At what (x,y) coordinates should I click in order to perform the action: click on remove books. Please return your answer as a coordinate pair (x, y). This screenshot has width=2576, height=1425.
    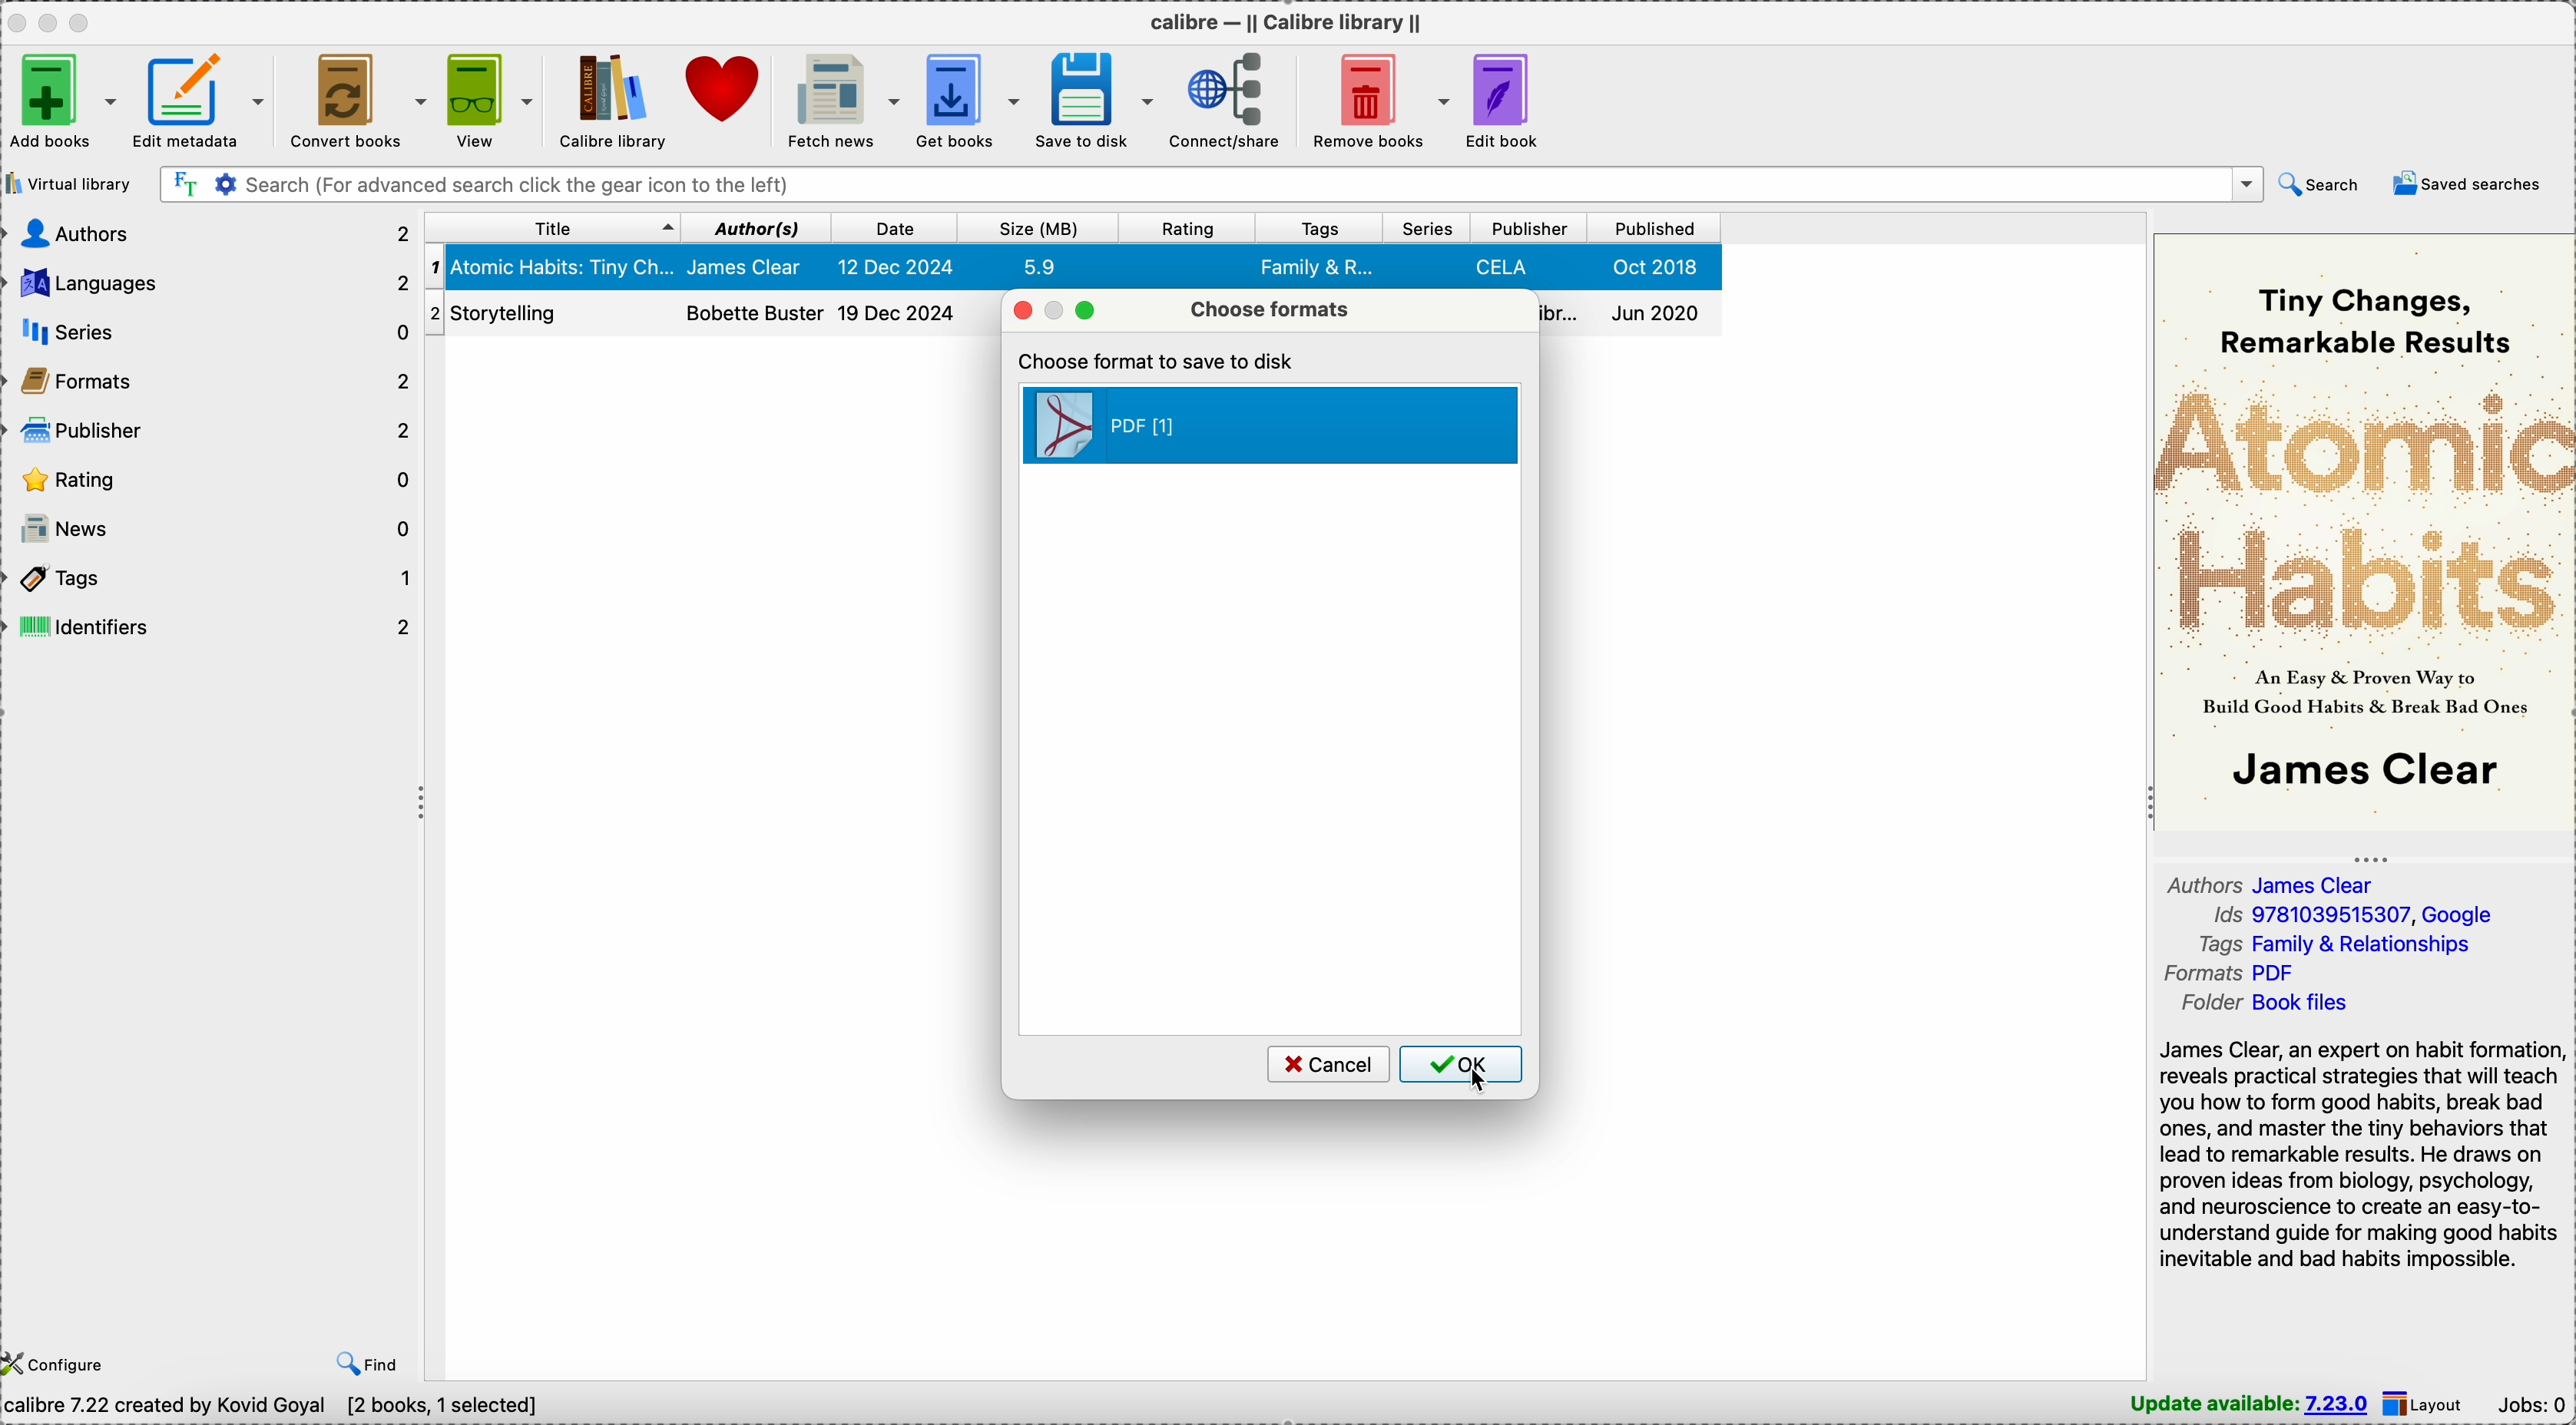
    Looking at the image, I should click on (1376, 99).